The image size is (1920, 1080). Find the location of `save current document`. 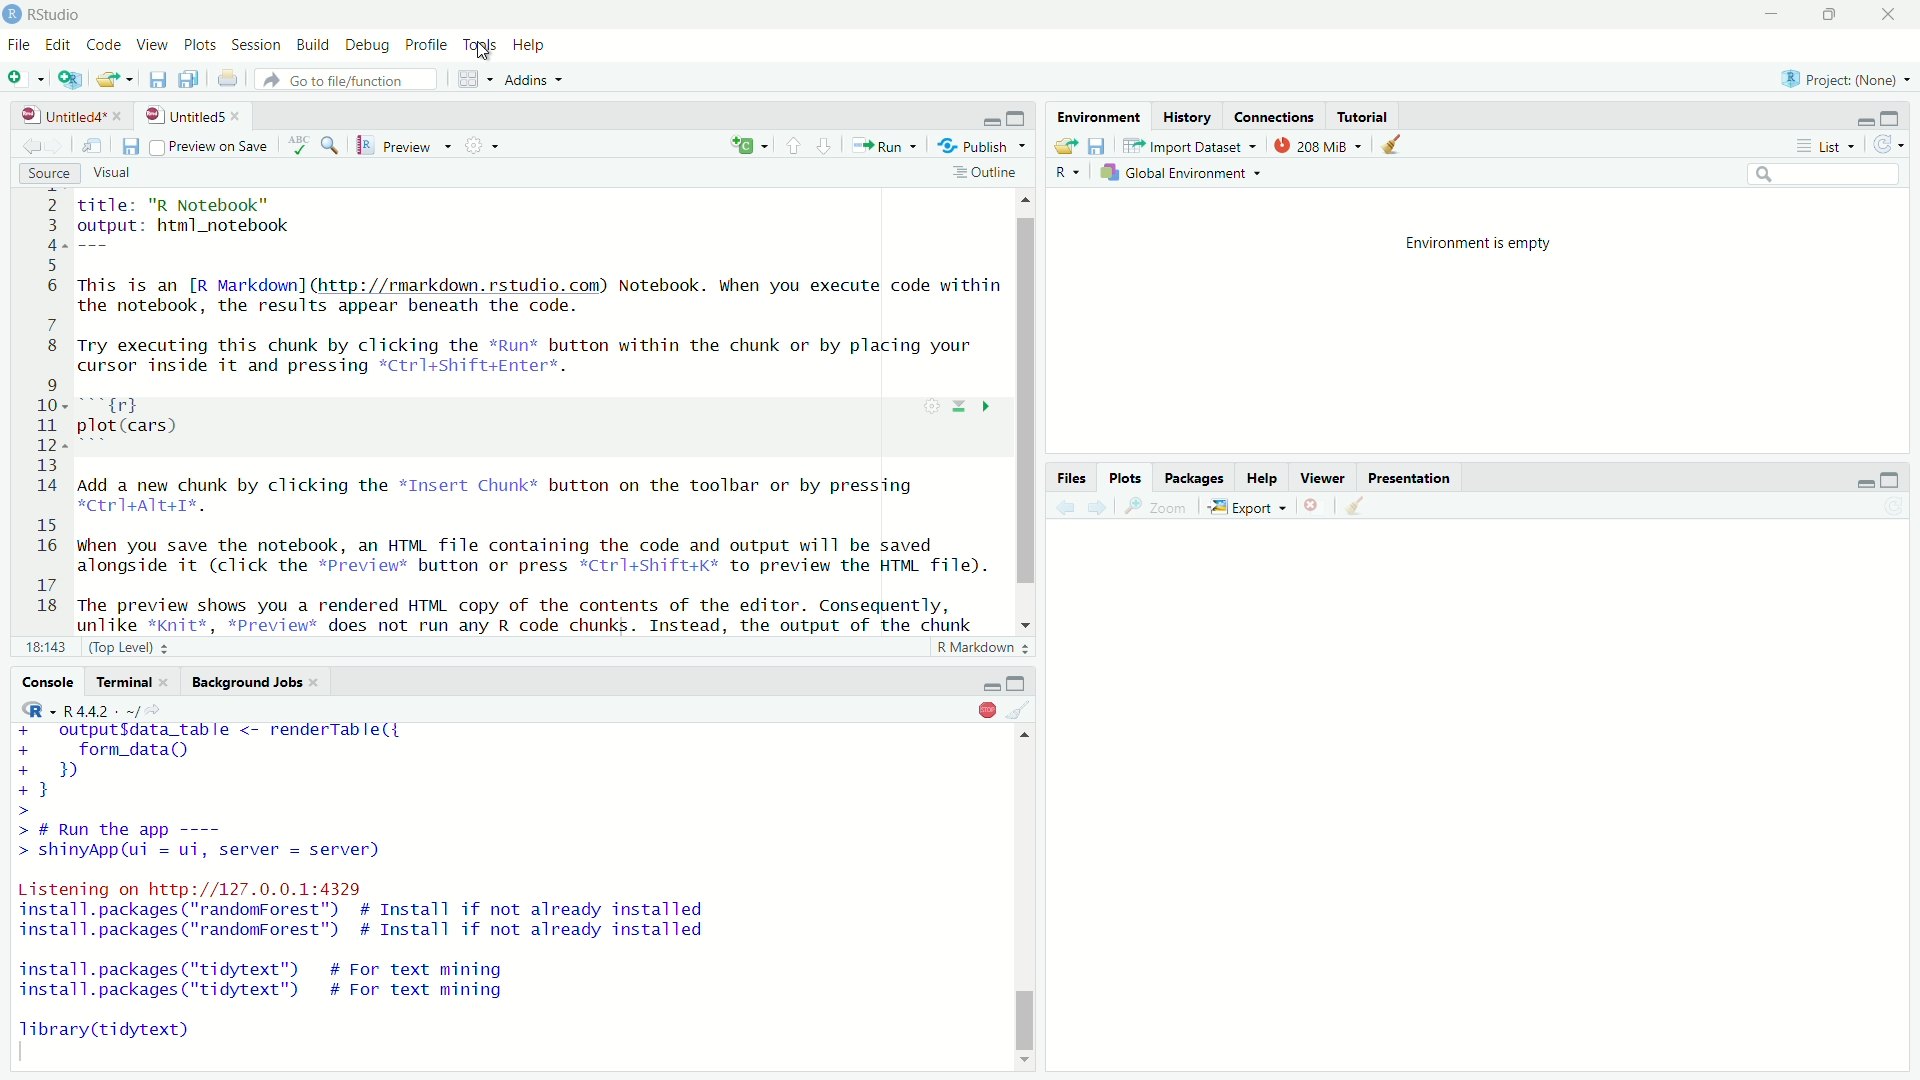

save current document is located at coordinates (158, 79).